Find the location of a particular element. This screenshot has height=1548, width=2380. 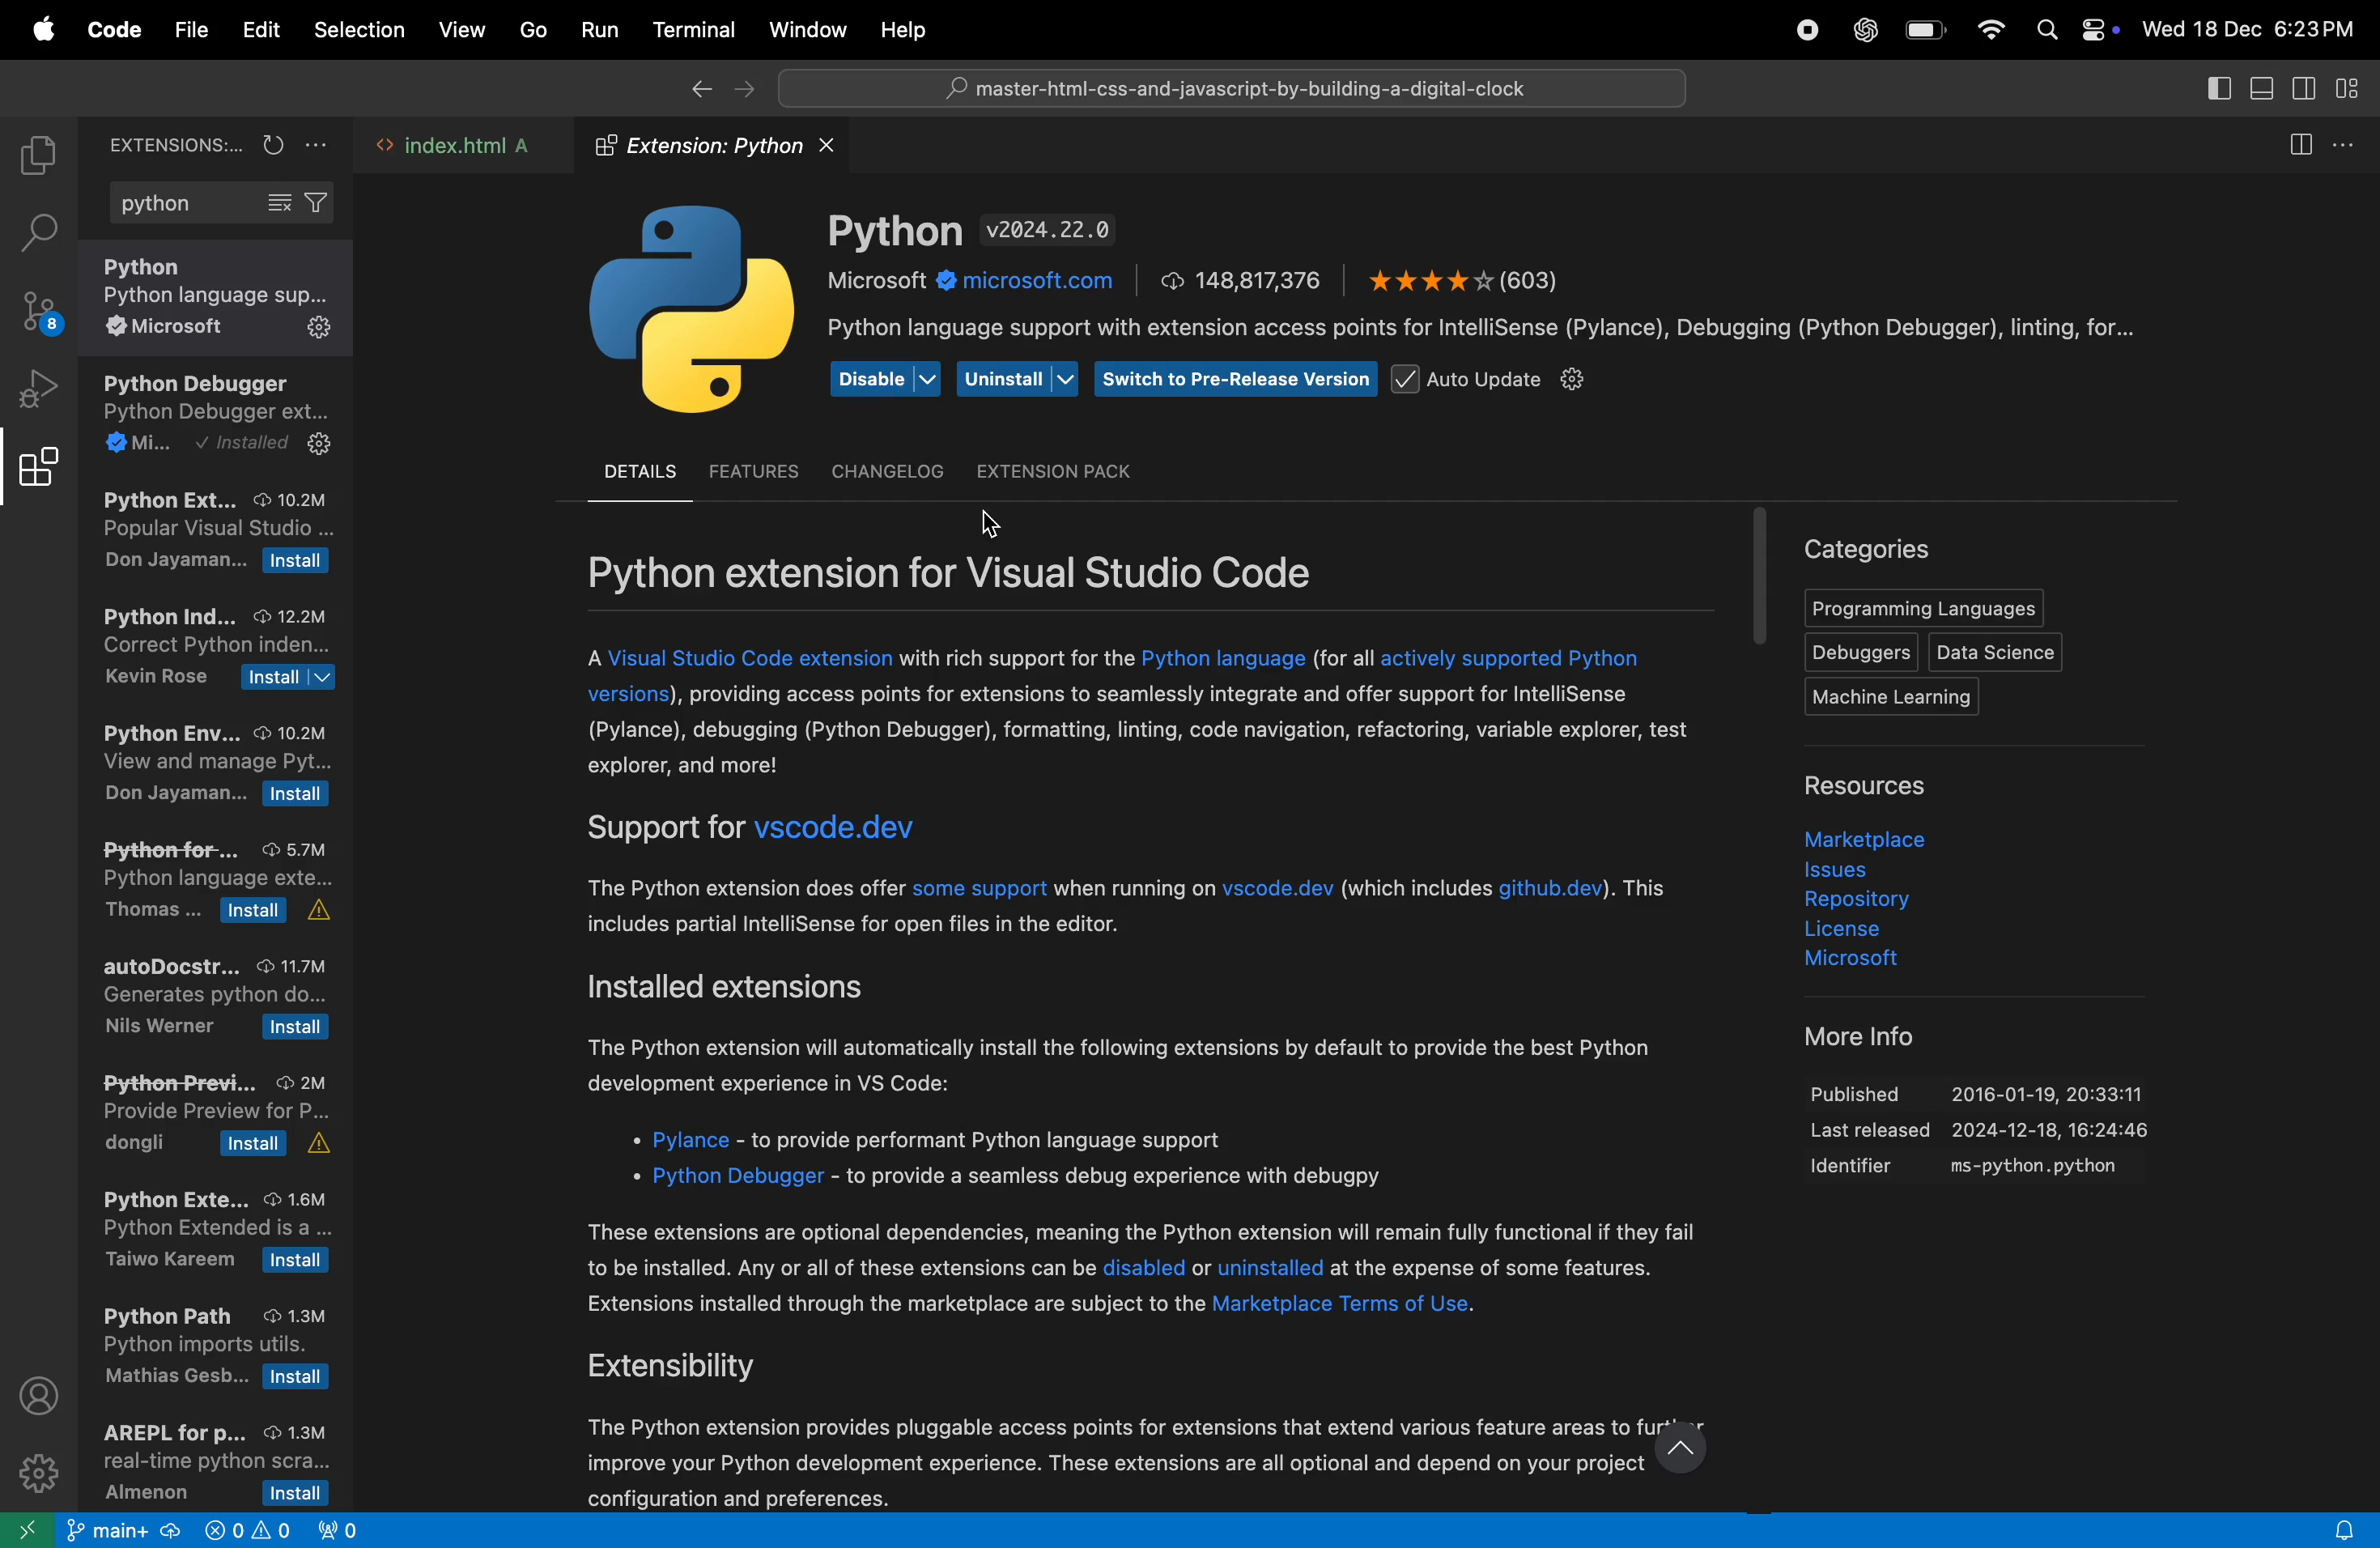

Debuggers is located at coordinates (1857, 652).